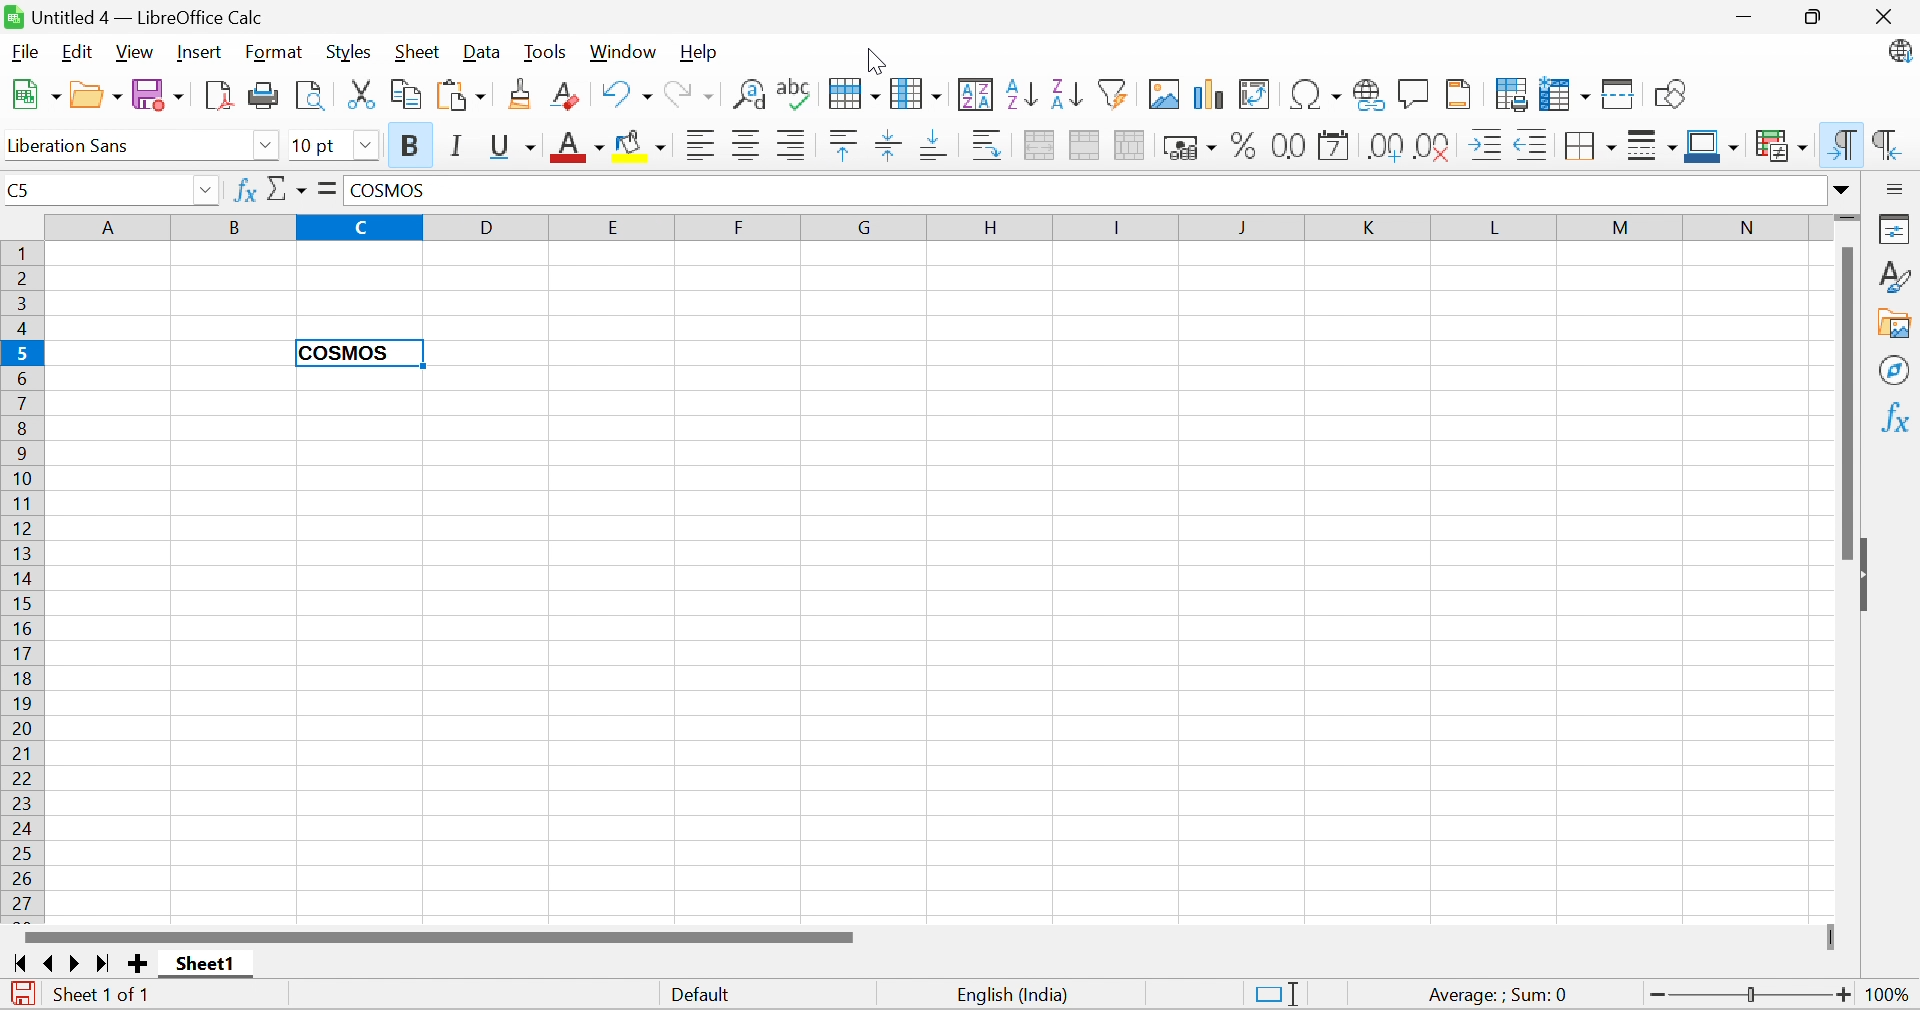 The image size is (1920, 1010). What do you see at coordinates (1209, 96) in the screenshot?
I see `Insert Chart` at bounding box center [1209, 96].